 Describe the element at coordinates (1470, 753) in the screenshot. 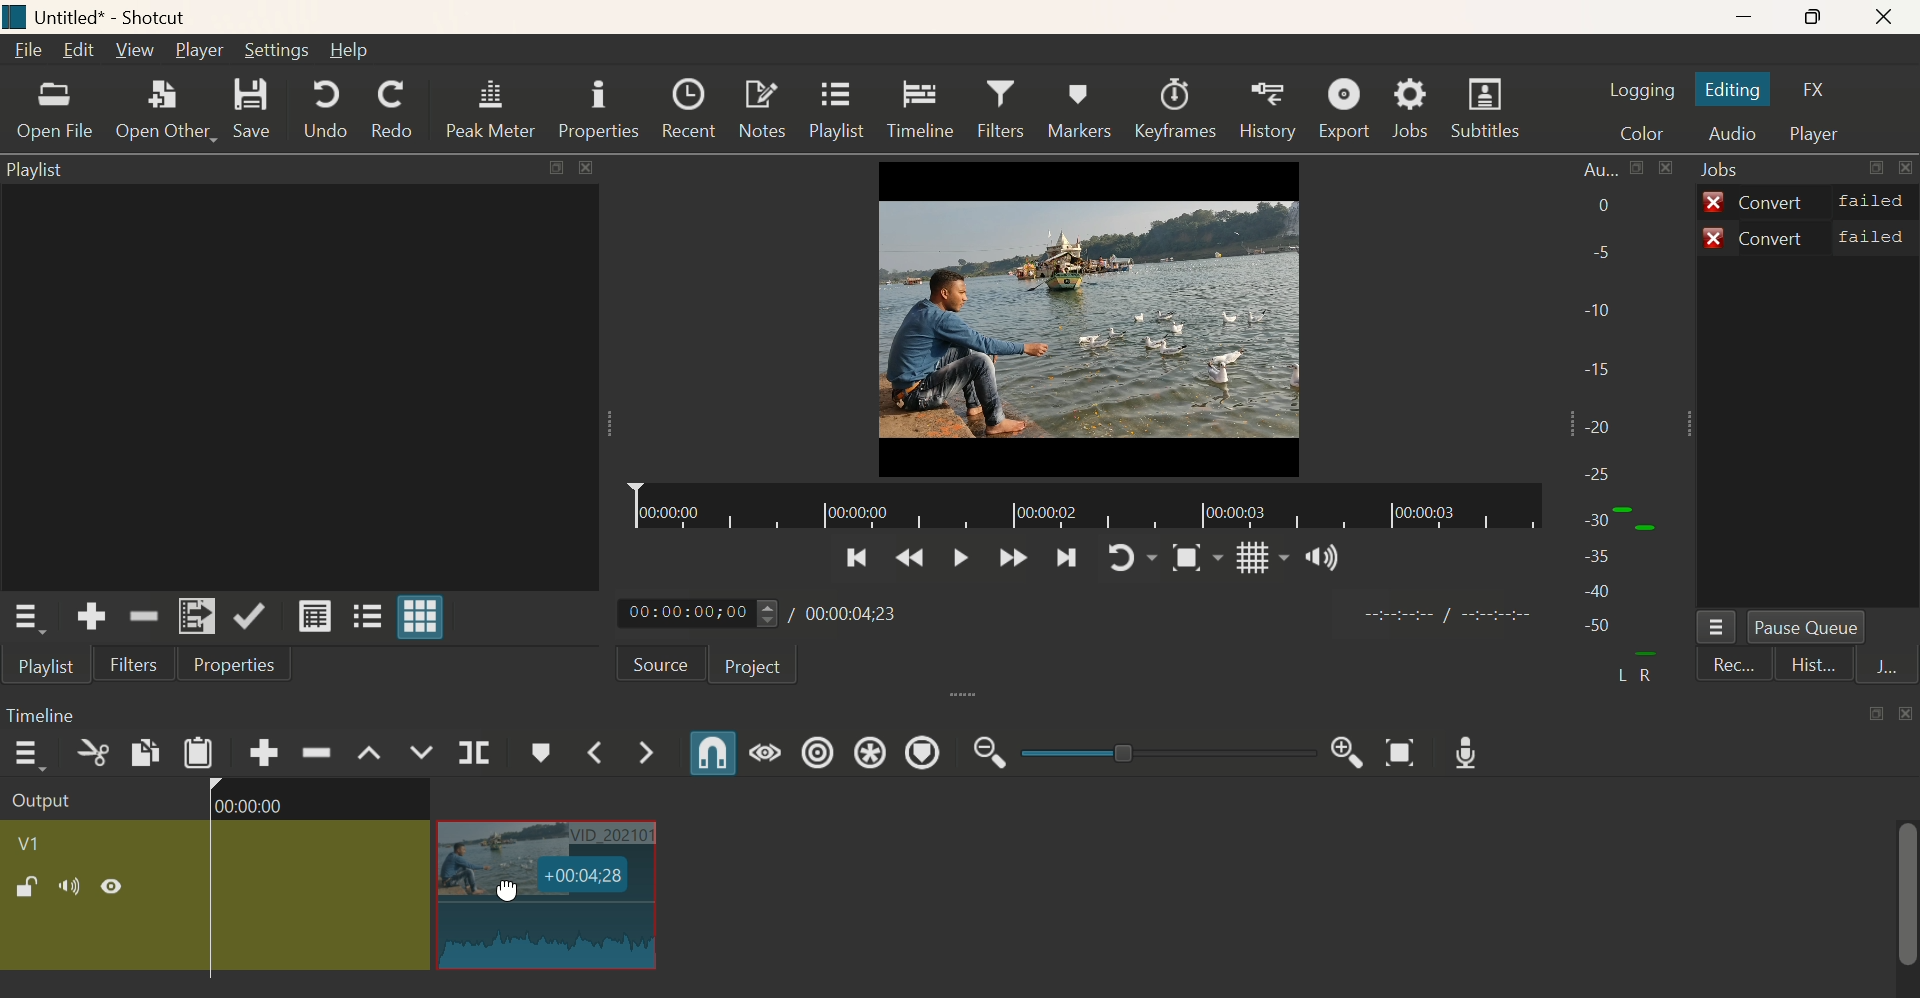

I see `` at that location.